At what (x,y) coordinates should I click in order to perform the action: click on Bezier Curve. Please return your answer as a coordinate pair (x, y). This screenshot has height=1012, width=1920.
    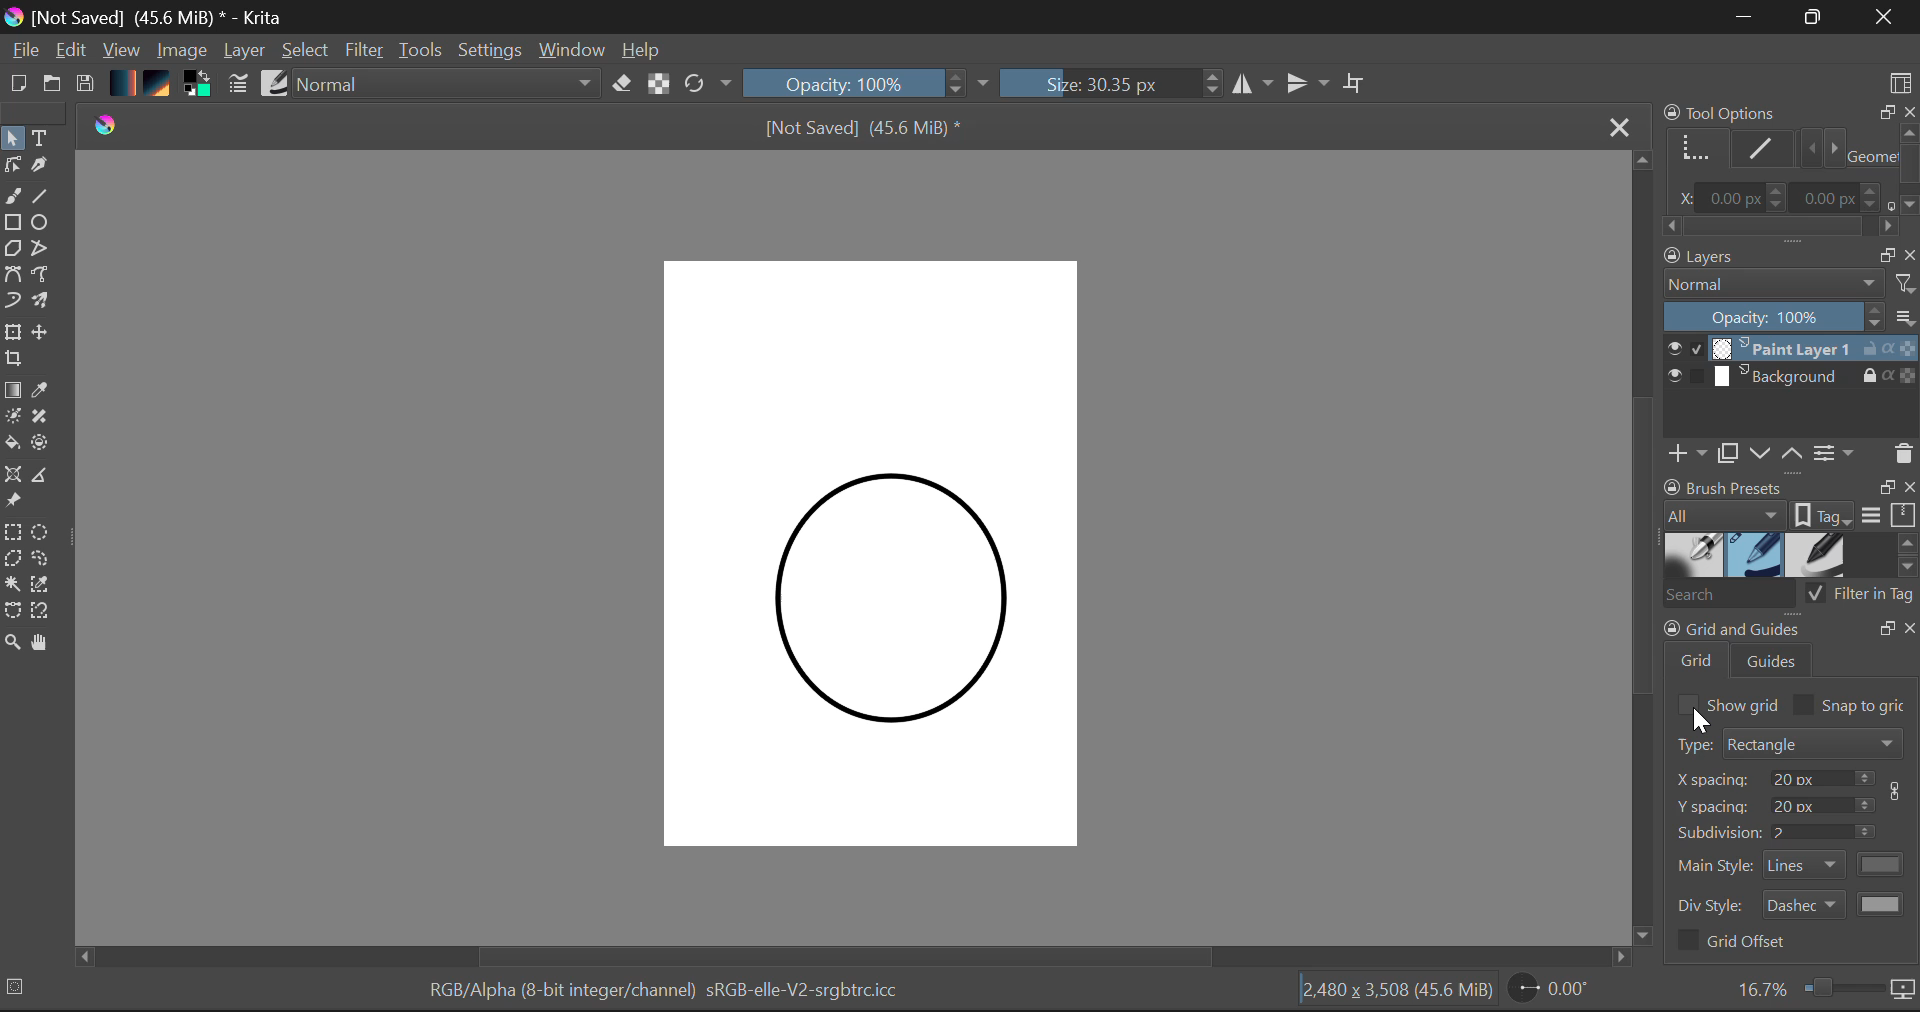
    Looking at the image, I should click on (12, 277).